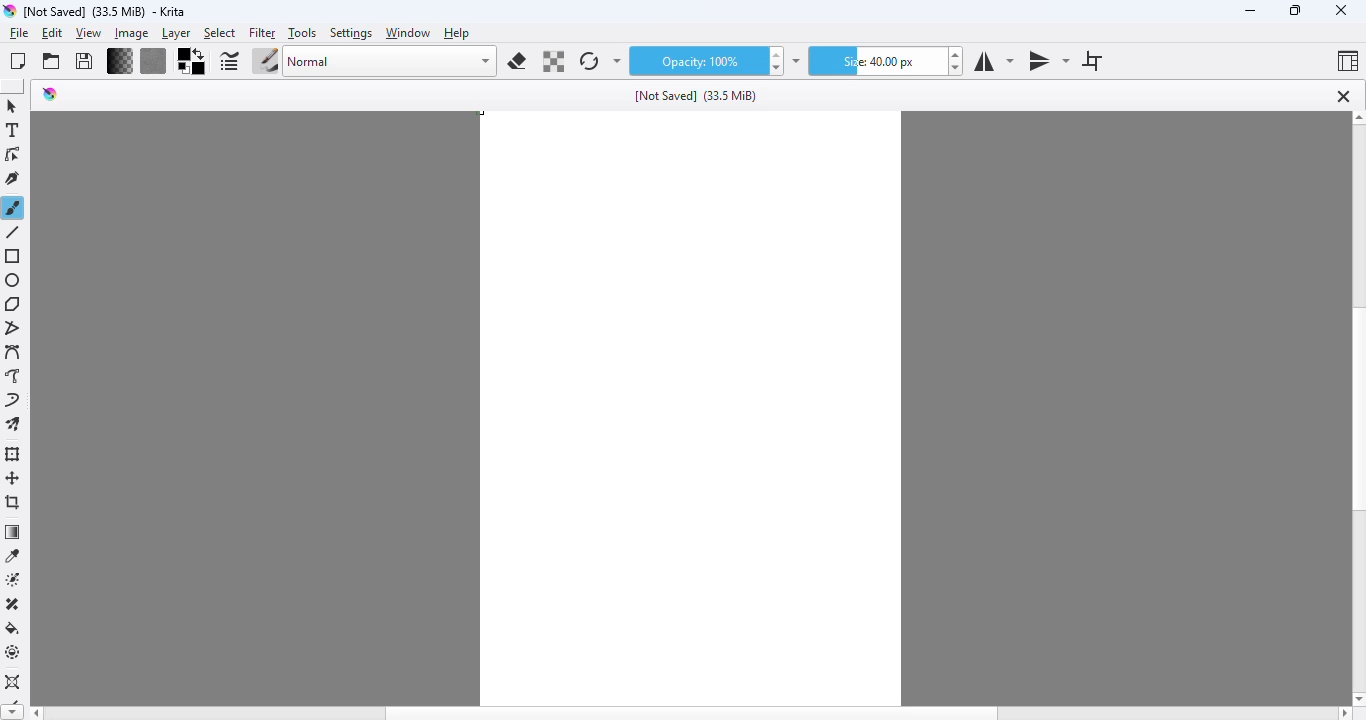 The image size is (1366, 720). Describe the element at coordinates (13, 400) in the screenshot. I see `dynamic brush tool` at that location.